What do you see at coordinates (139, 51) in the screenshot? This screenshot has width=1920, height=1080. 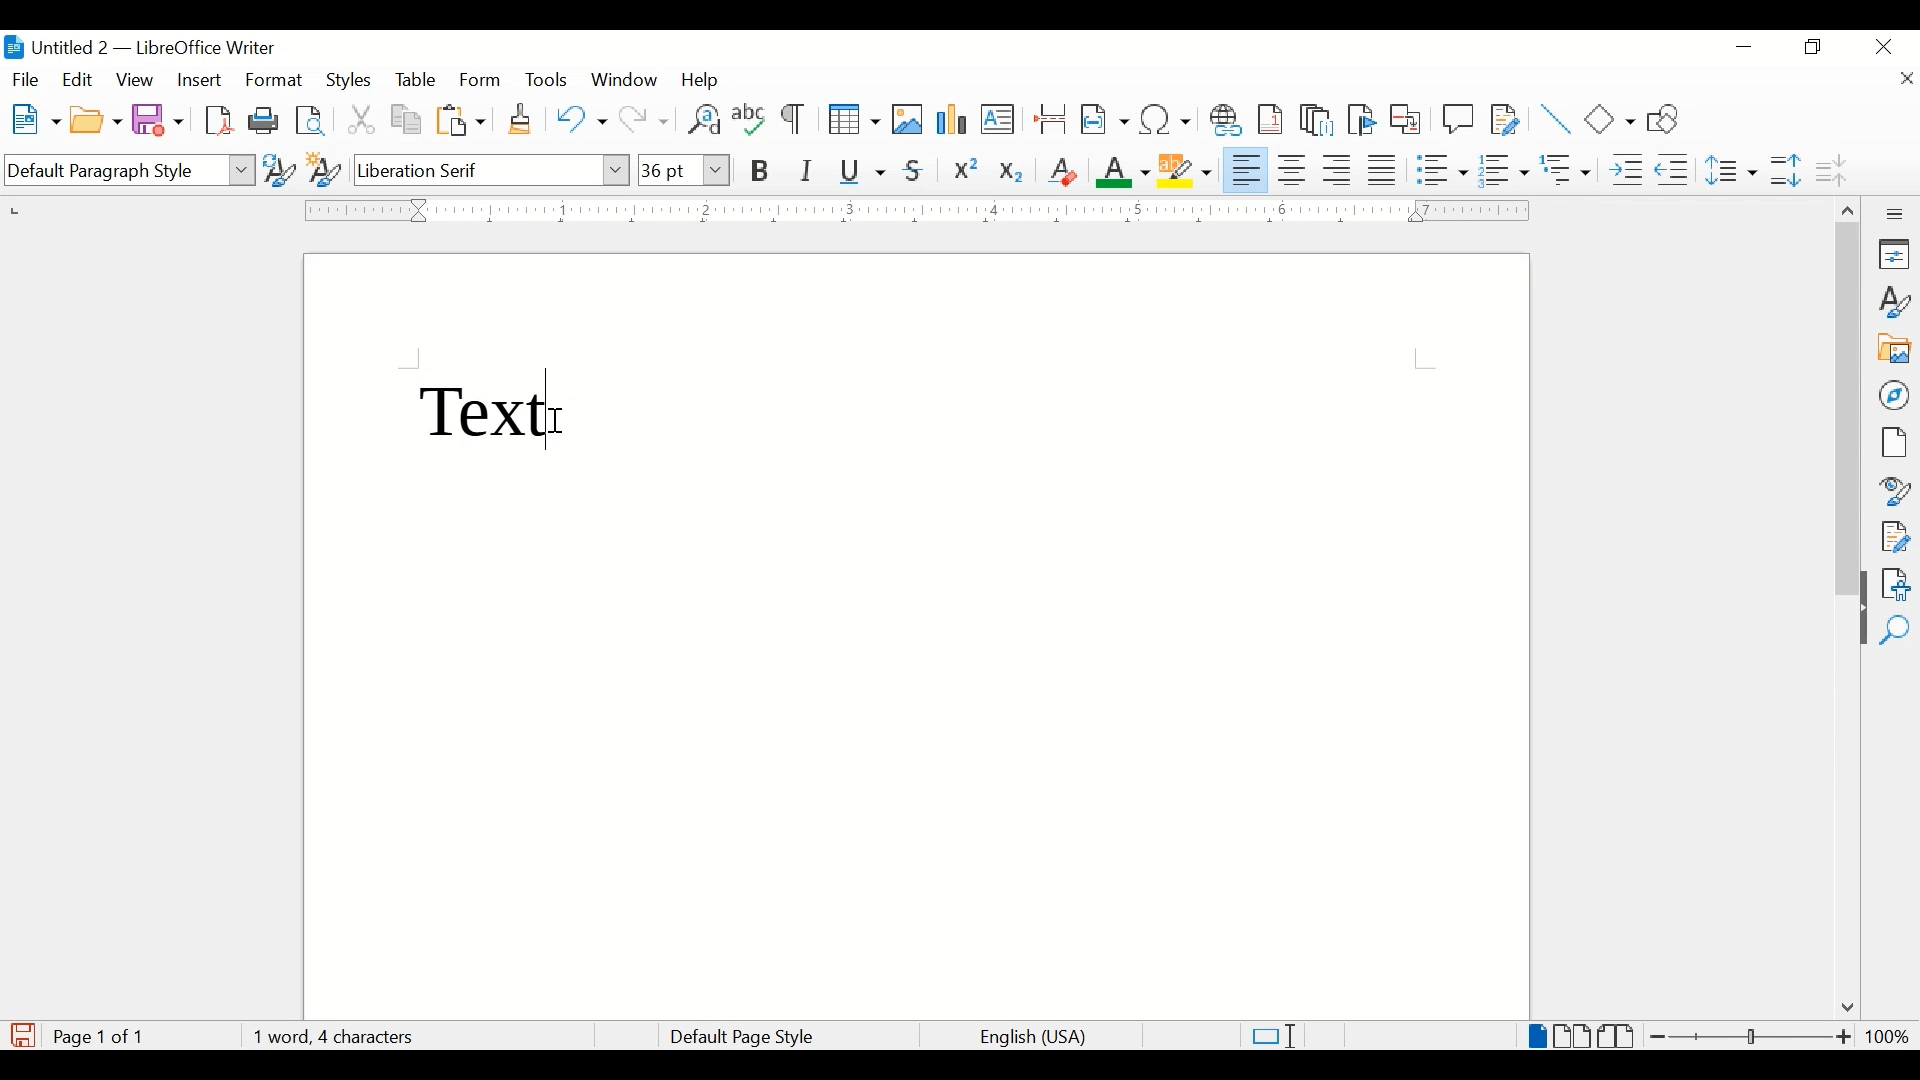 I see `untitled 2 - libreOffice Writer` at bounding box center [139, 51].